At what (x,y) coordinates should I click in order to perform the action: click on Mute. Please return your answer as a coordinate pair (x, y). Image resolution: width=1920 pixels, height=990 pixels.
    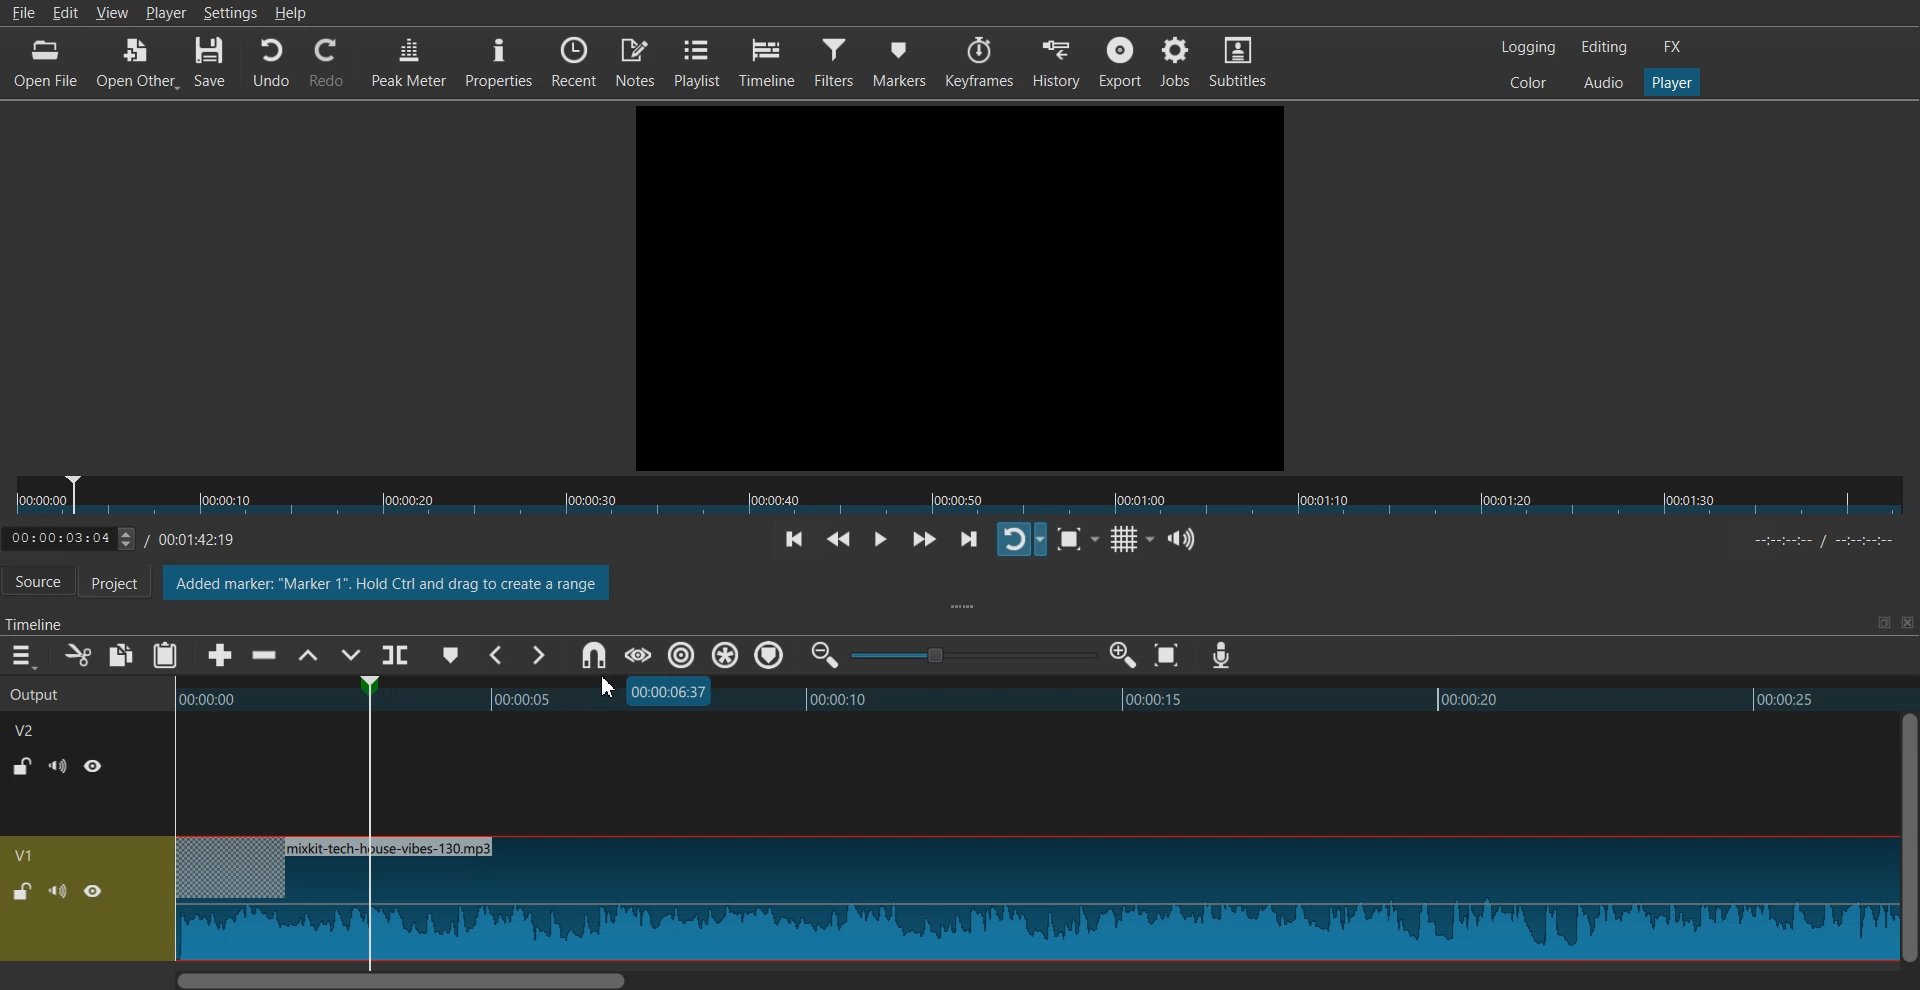
    Looking at the image, I should click on (58, 890).